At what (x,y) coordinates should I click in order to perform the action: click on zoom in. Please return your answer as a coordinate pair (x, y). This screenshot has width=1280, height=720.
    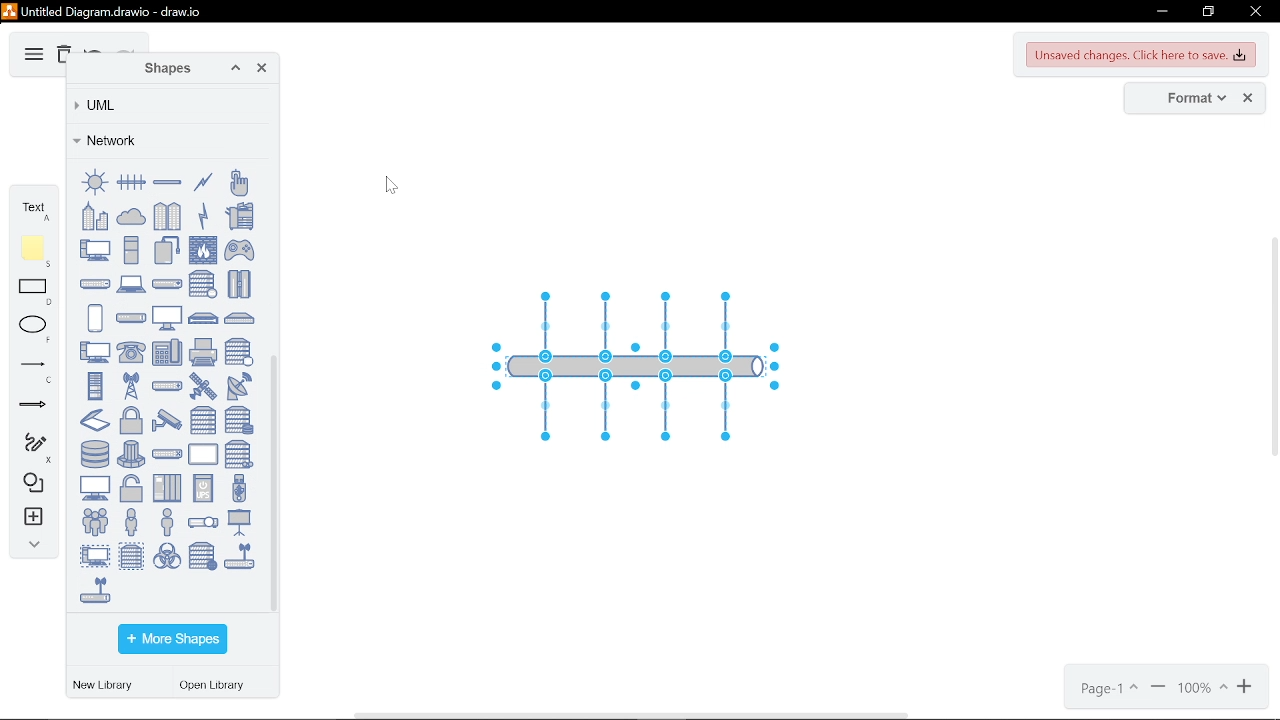
    Looking at the image, I should click on (1247, 688).